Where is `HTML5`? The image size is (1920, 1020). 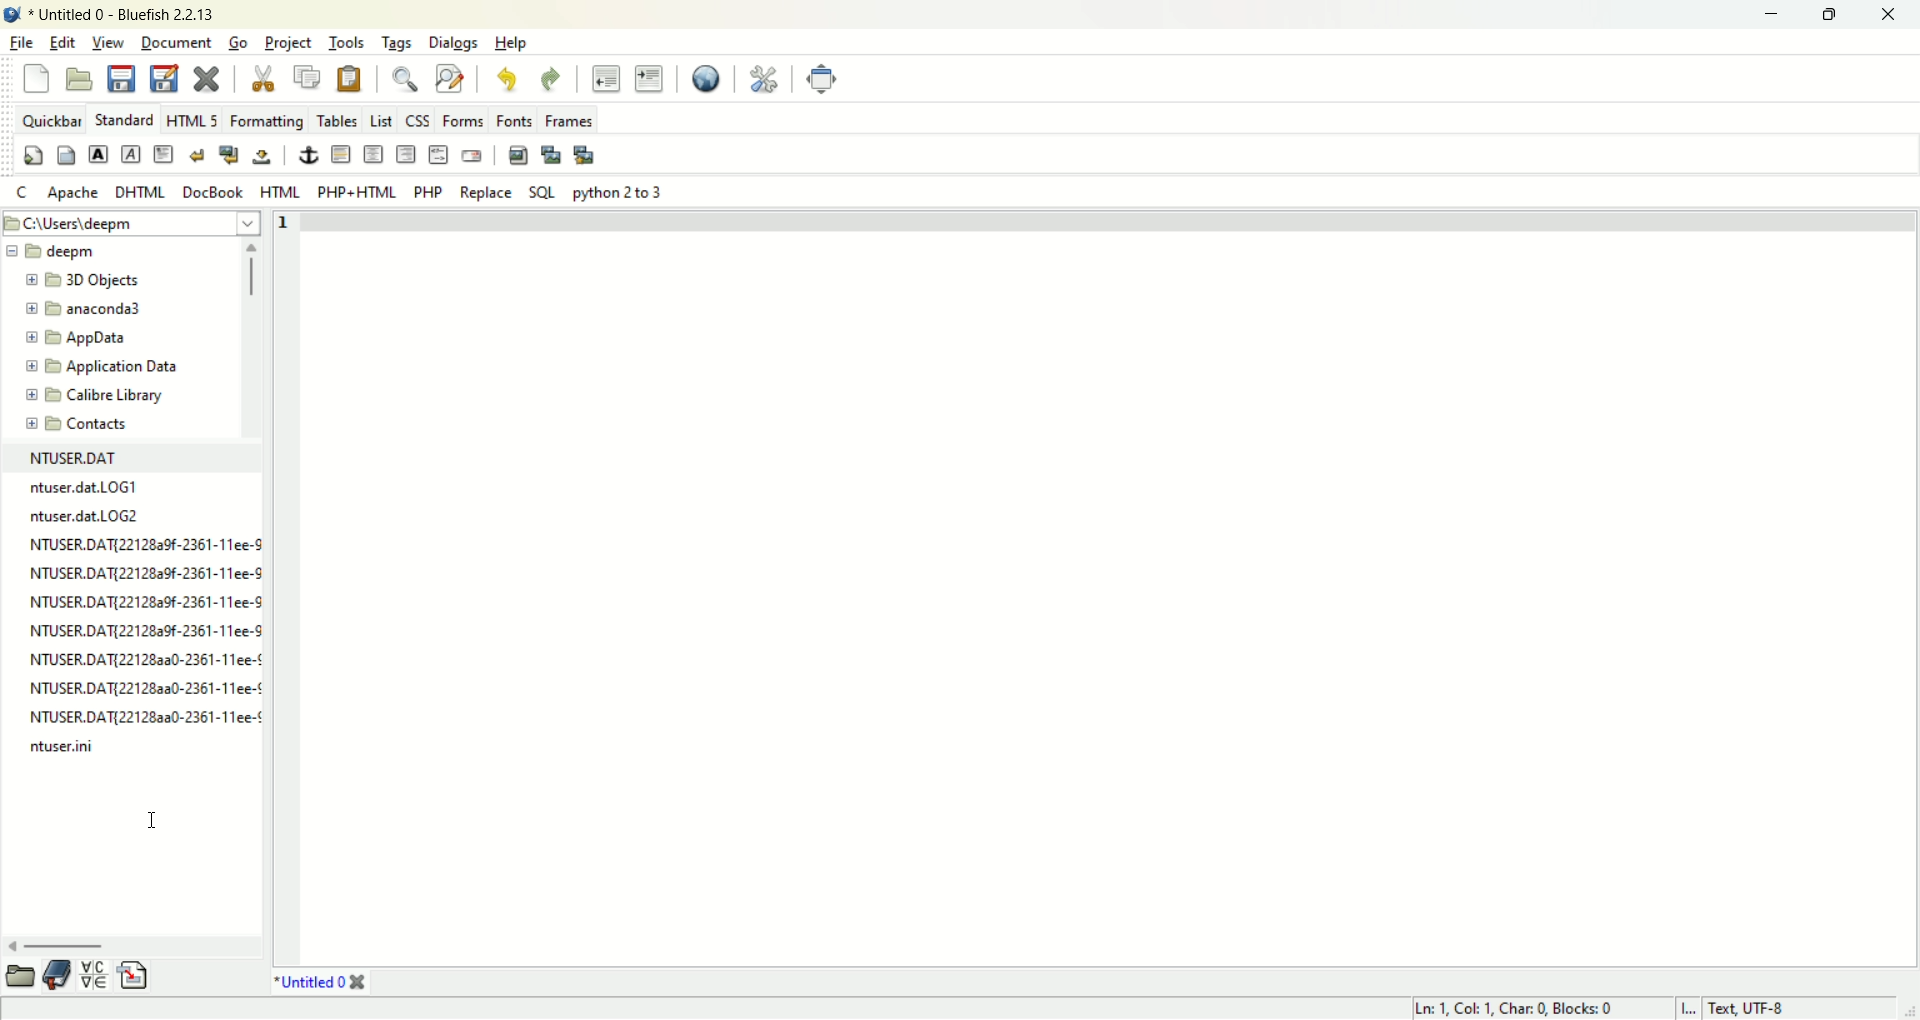
HTML5 is located at coordinates (191, 120).